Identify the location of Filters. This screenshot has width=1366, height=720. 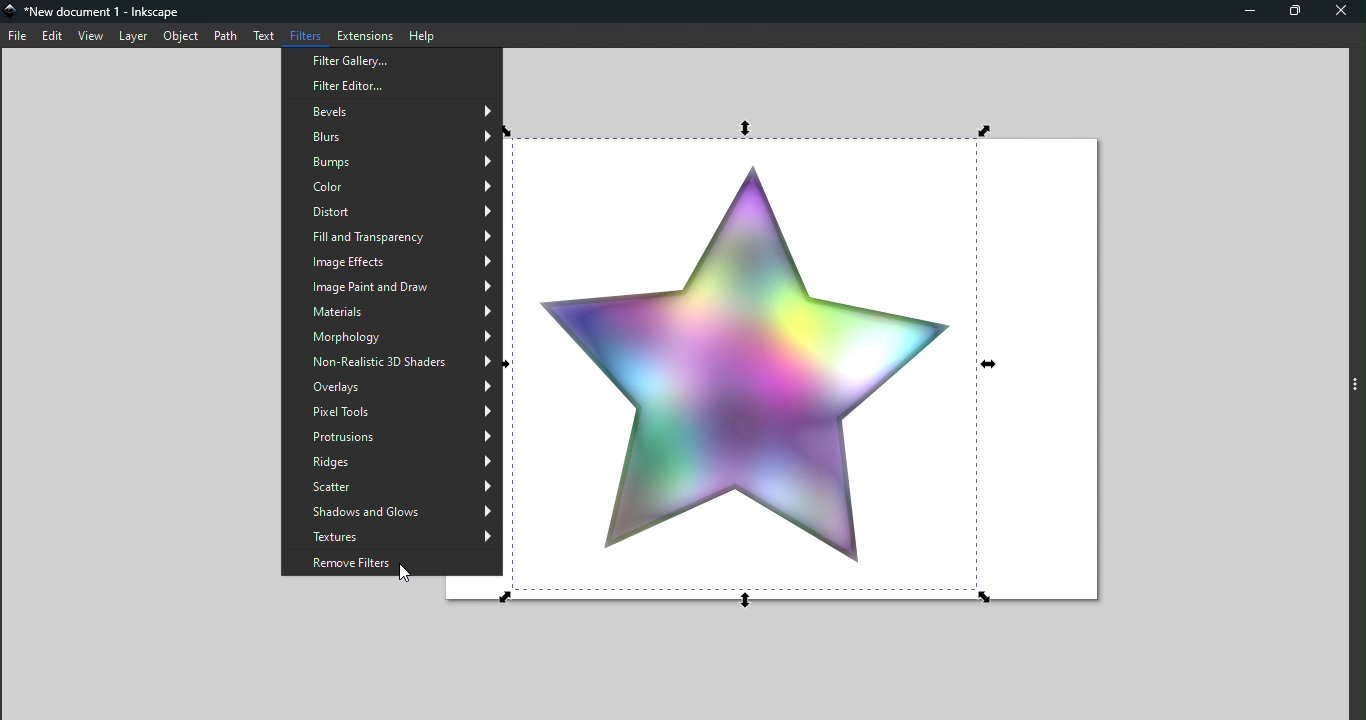
(304, 33).